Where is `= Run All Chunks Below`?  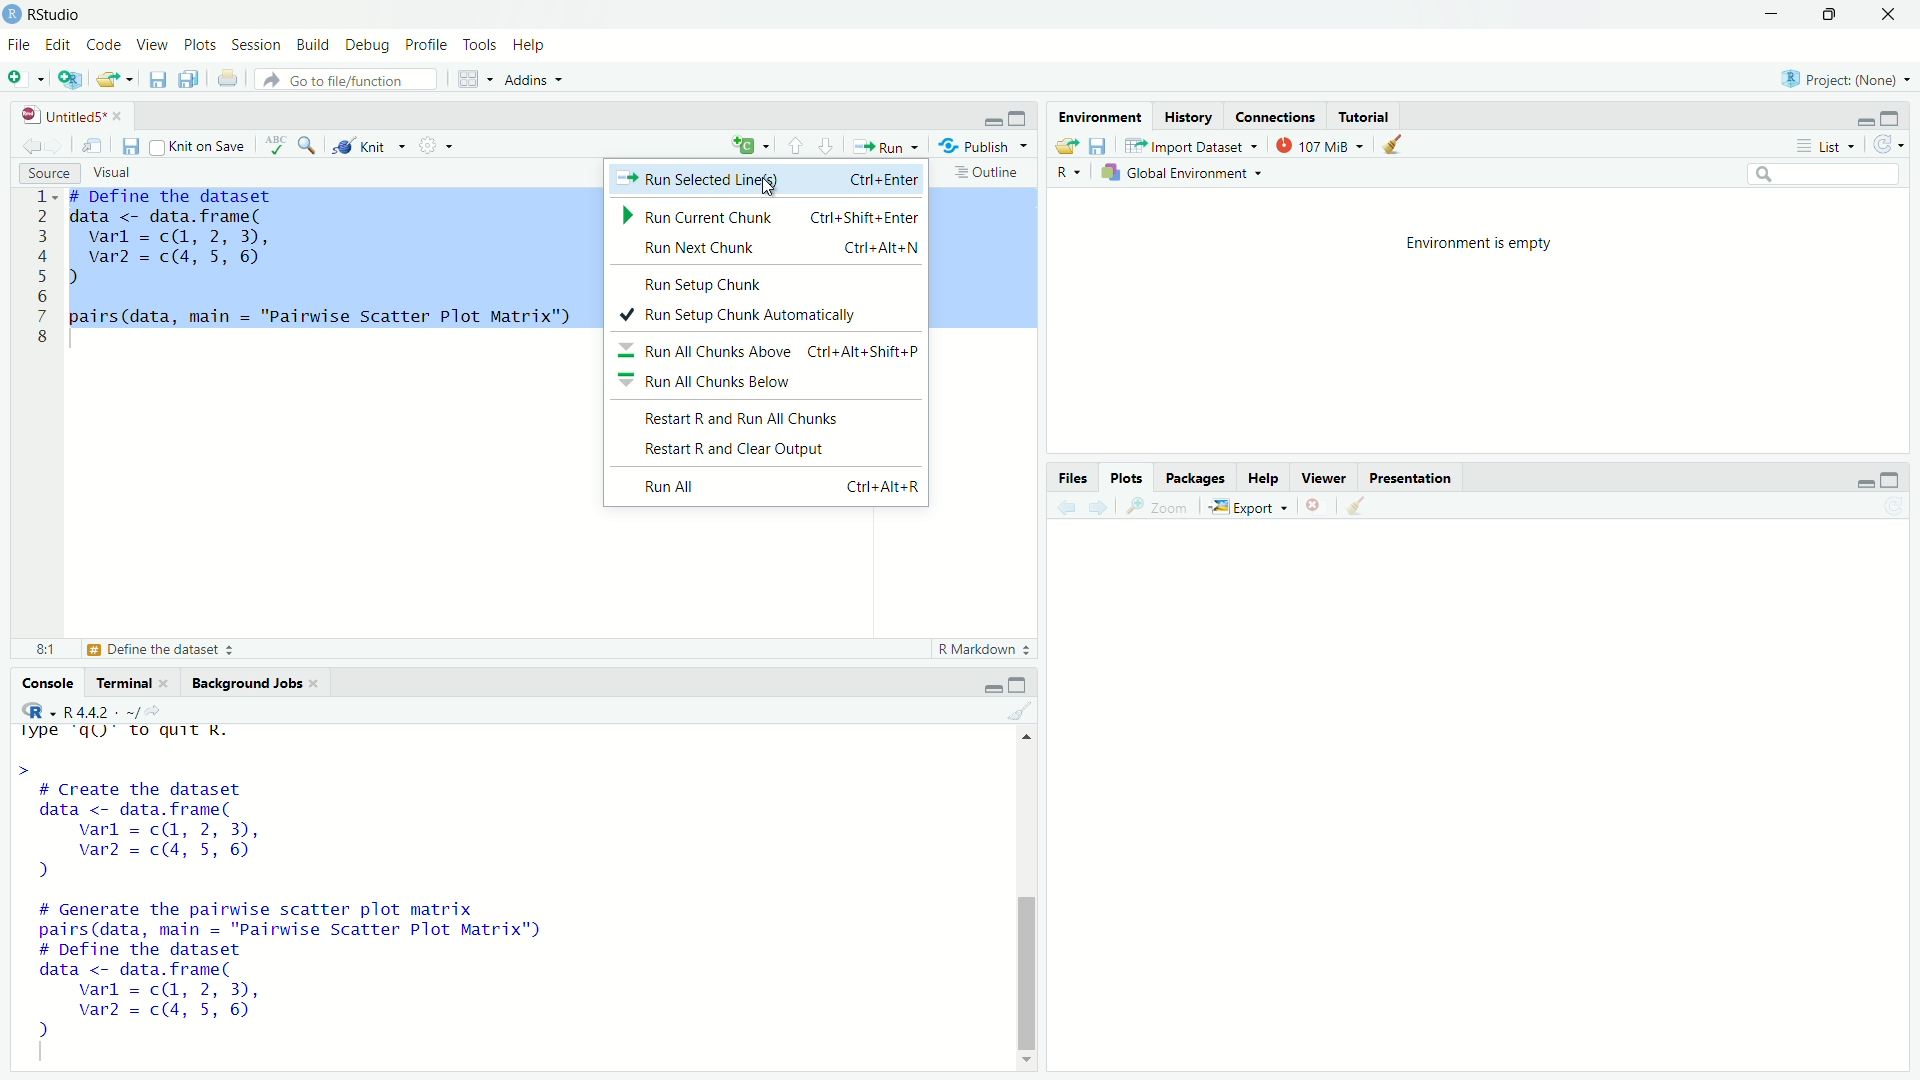
= Run All Chunks Below is located at coordinates (747, 383).